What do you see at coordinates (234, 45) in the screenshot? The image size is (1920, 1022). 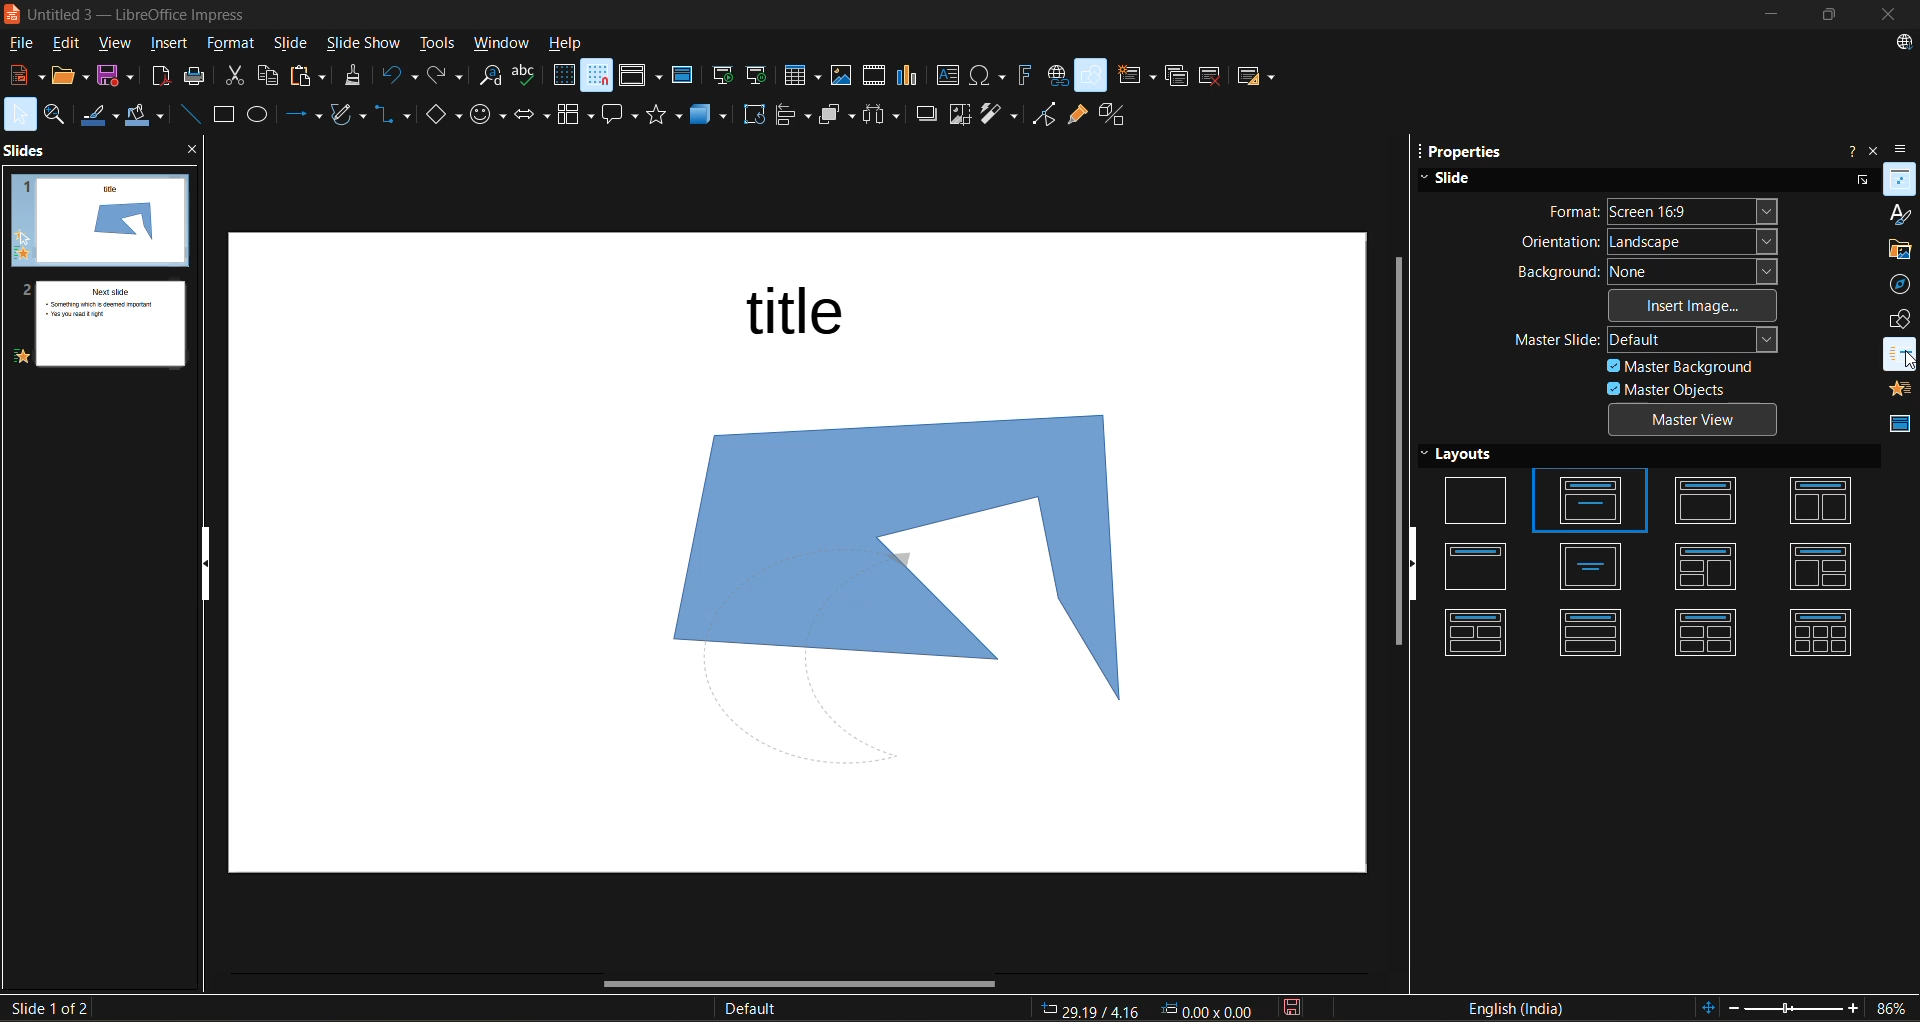 I see `format` at bounding box center [234, 45].